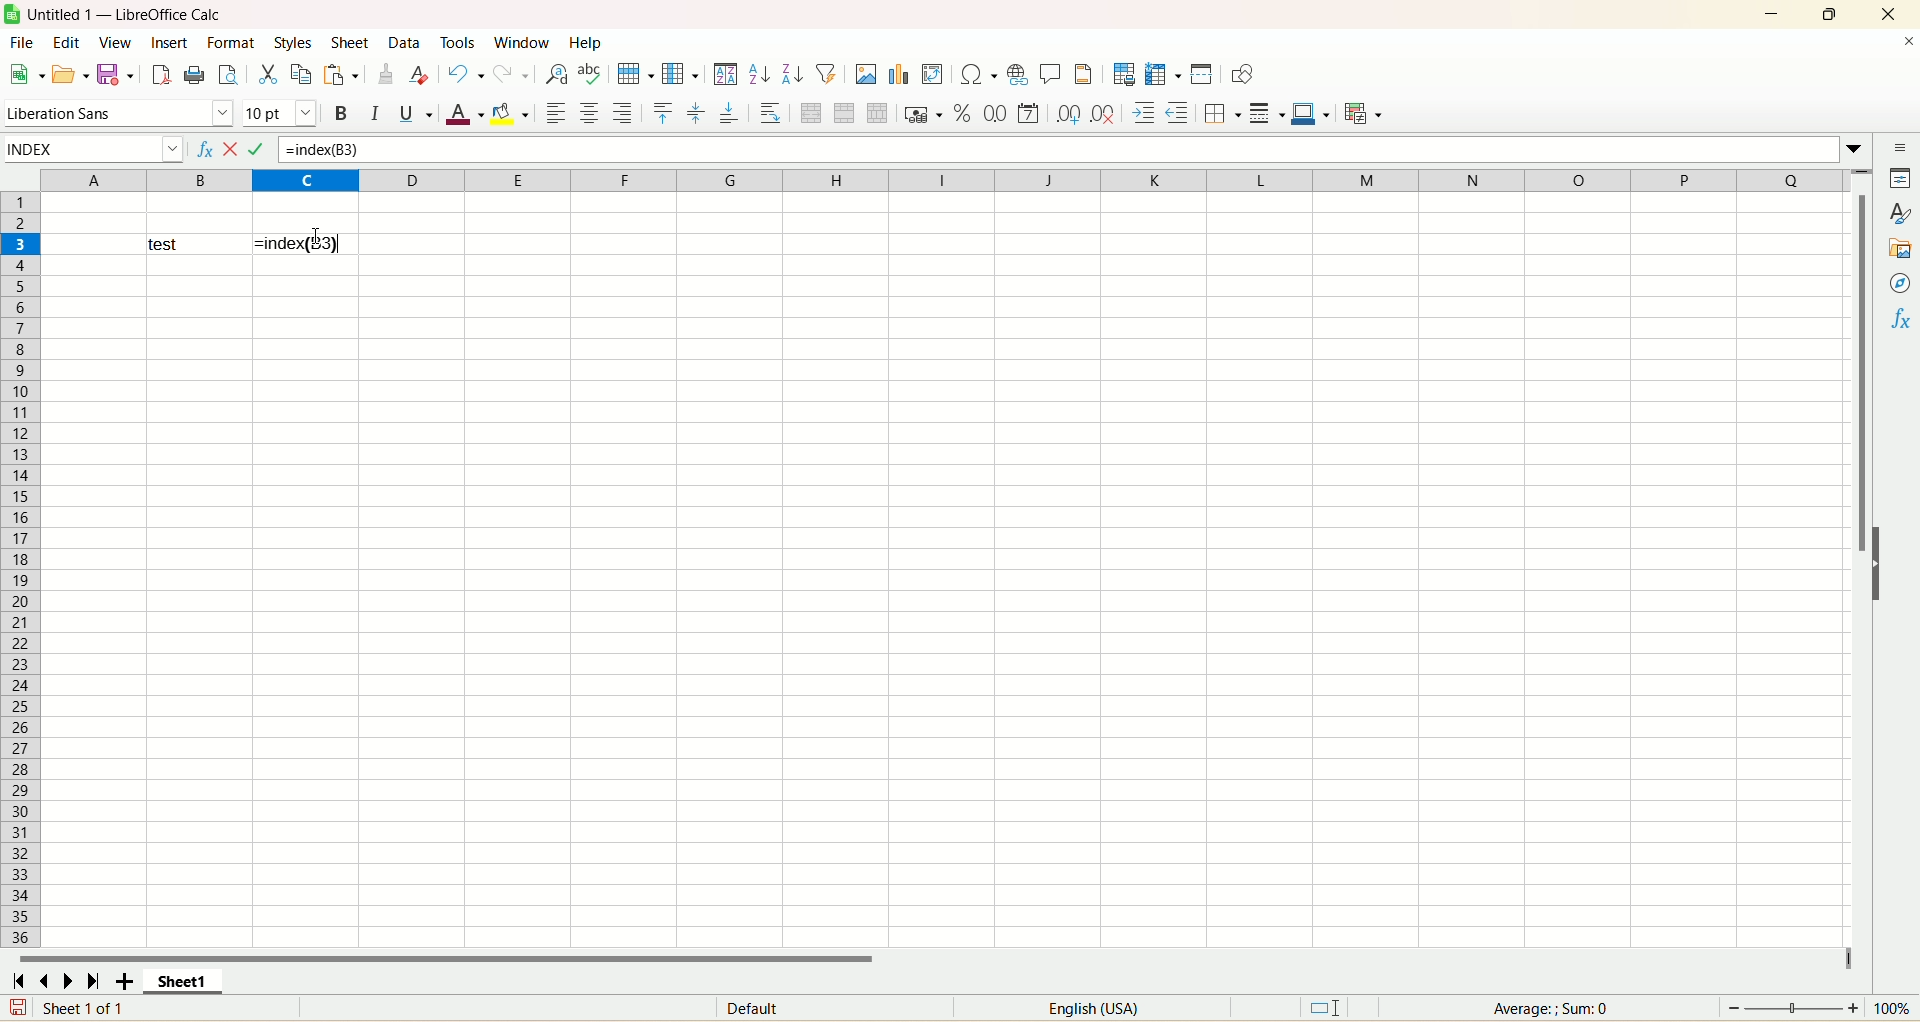 The height and width of the screenshot is (1022, 1920). I want to click on Software logo, so click(12, 14).